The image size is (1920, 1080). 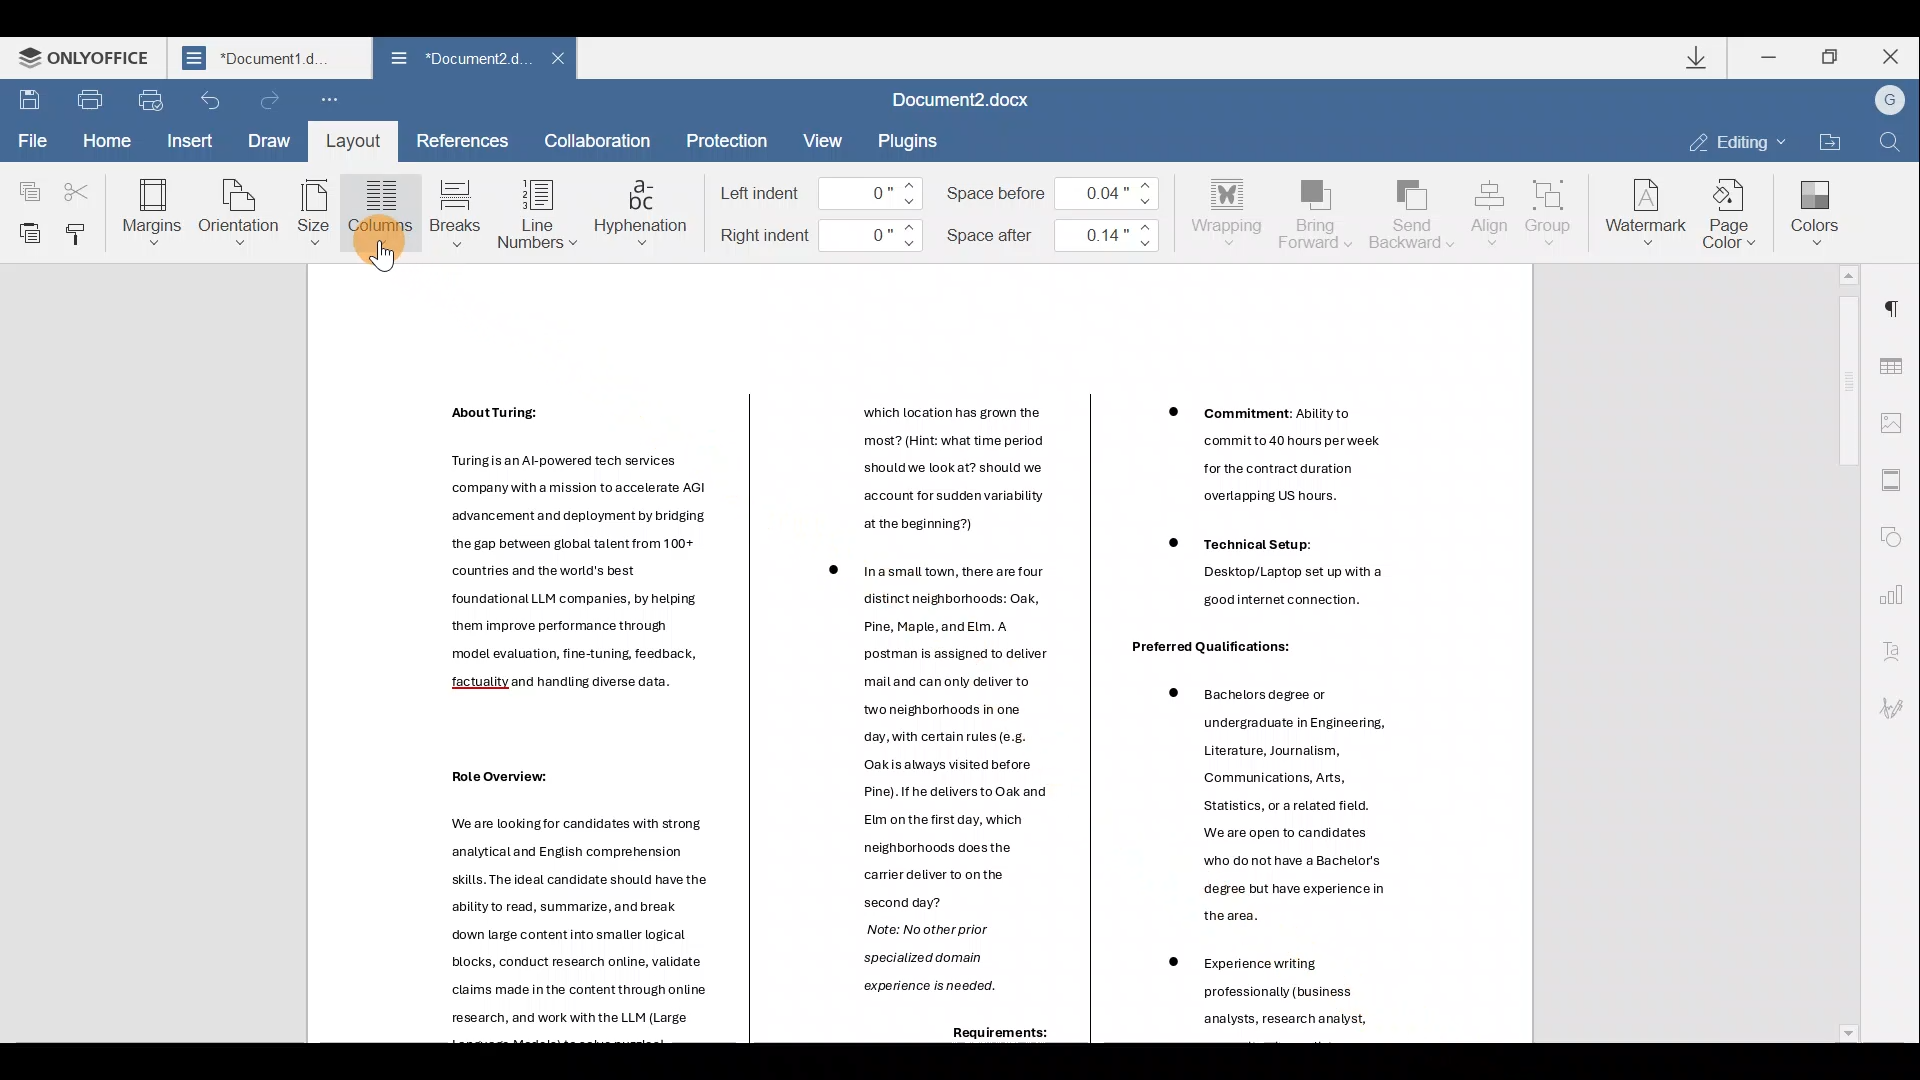 I want to click on Paste, so click(x=25, y=231).